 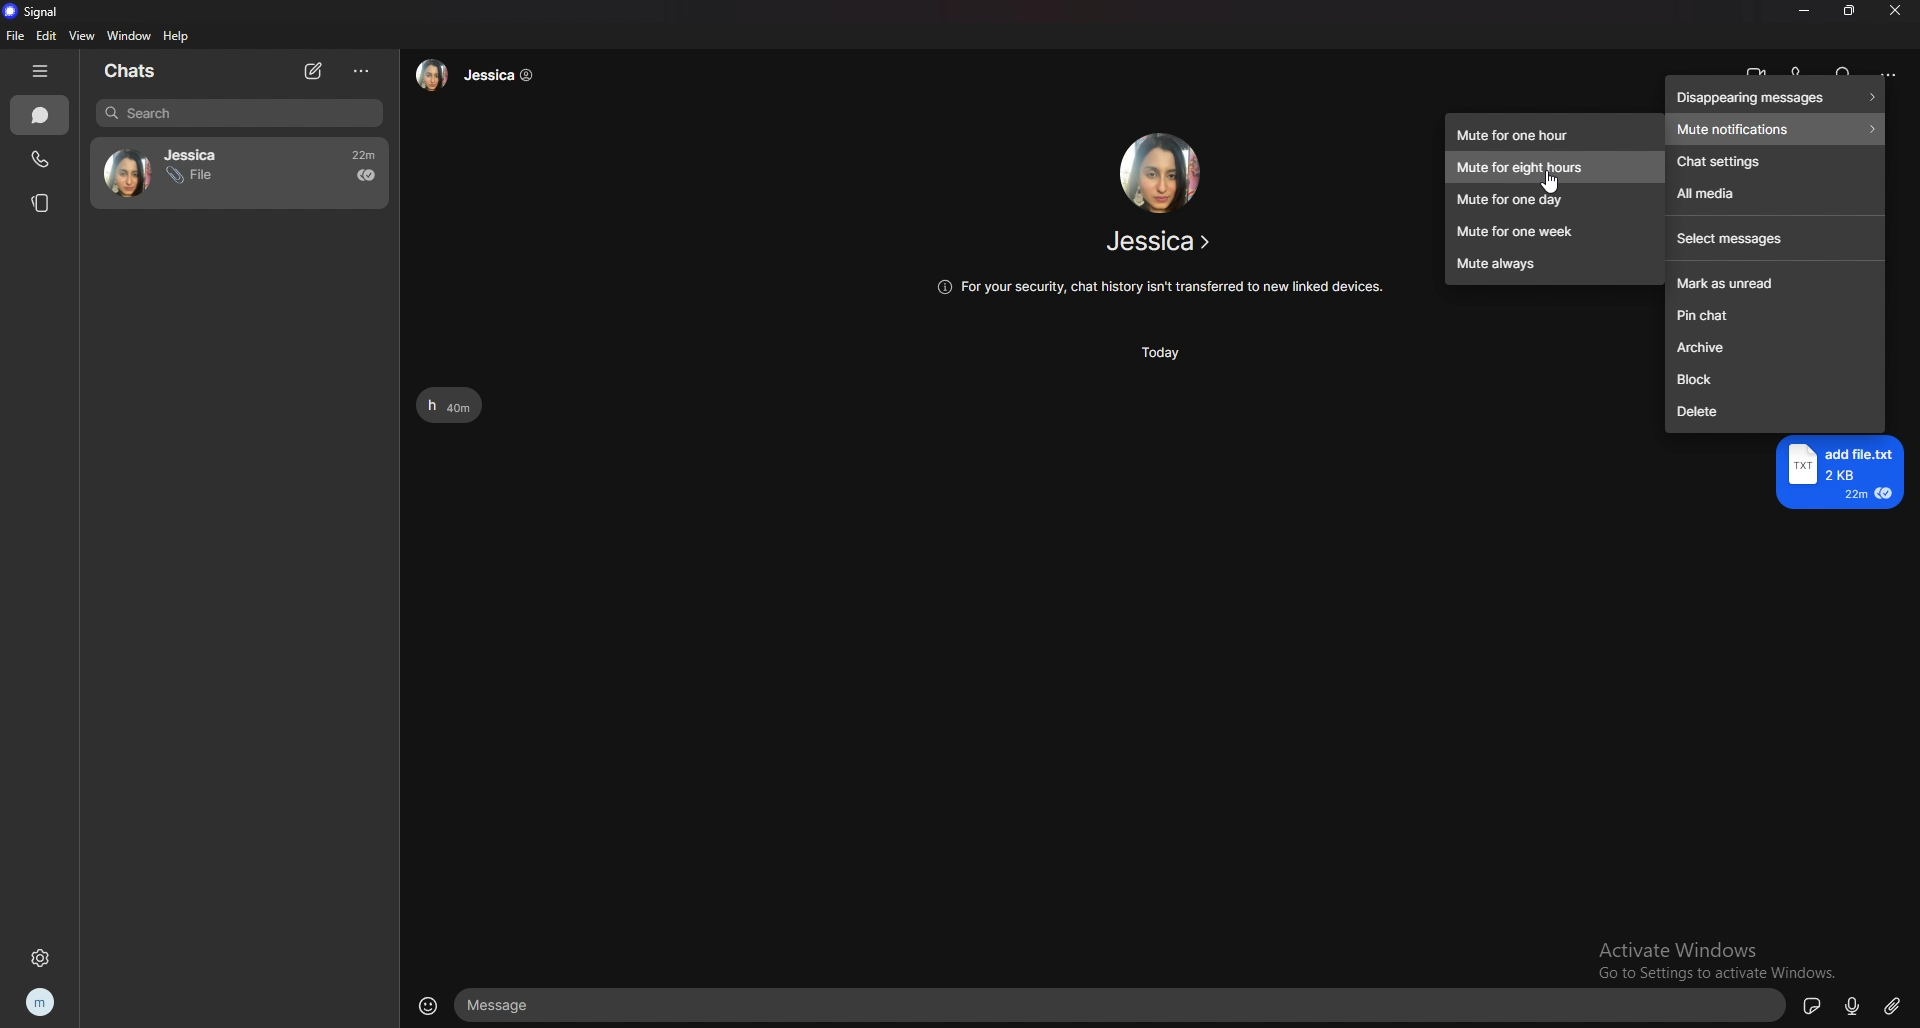 I want to click on add file.txt
2KB
22m €@
=, so click(x=1845, y=473).